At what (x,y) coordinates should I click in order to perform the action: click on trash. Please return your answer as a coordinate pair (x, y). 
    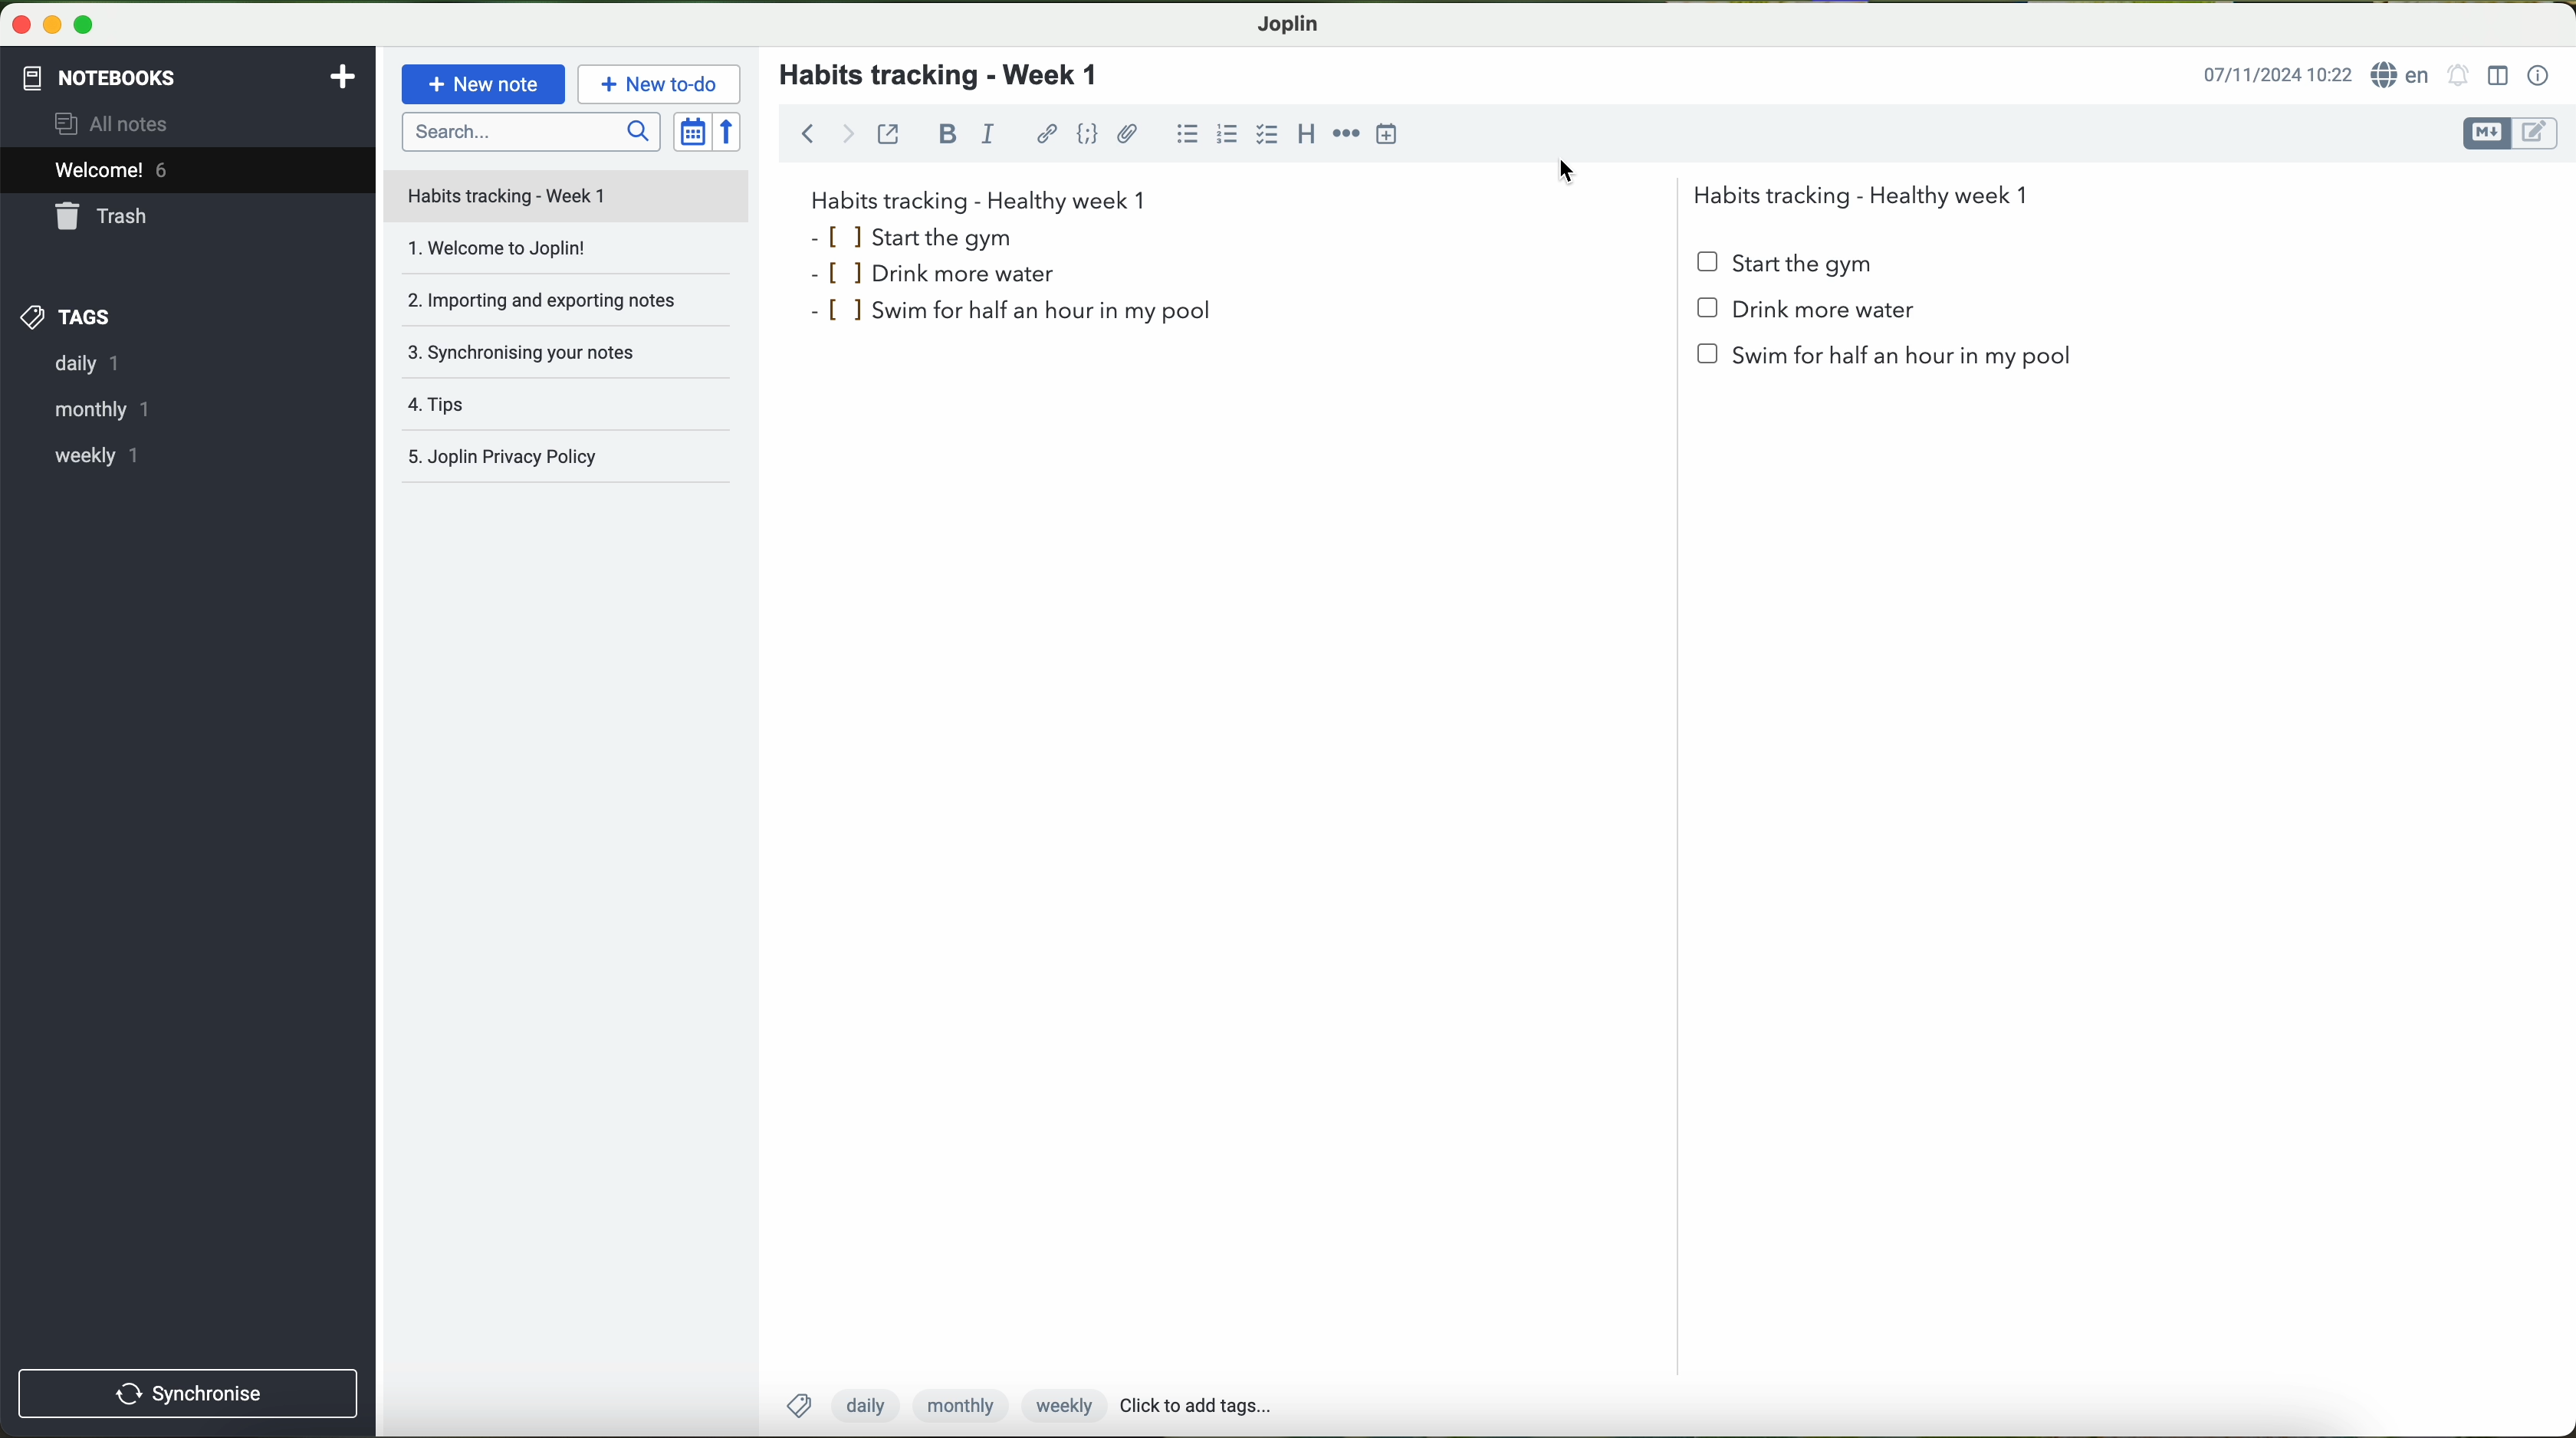
    Looking at the image, I should click on (105, 216).